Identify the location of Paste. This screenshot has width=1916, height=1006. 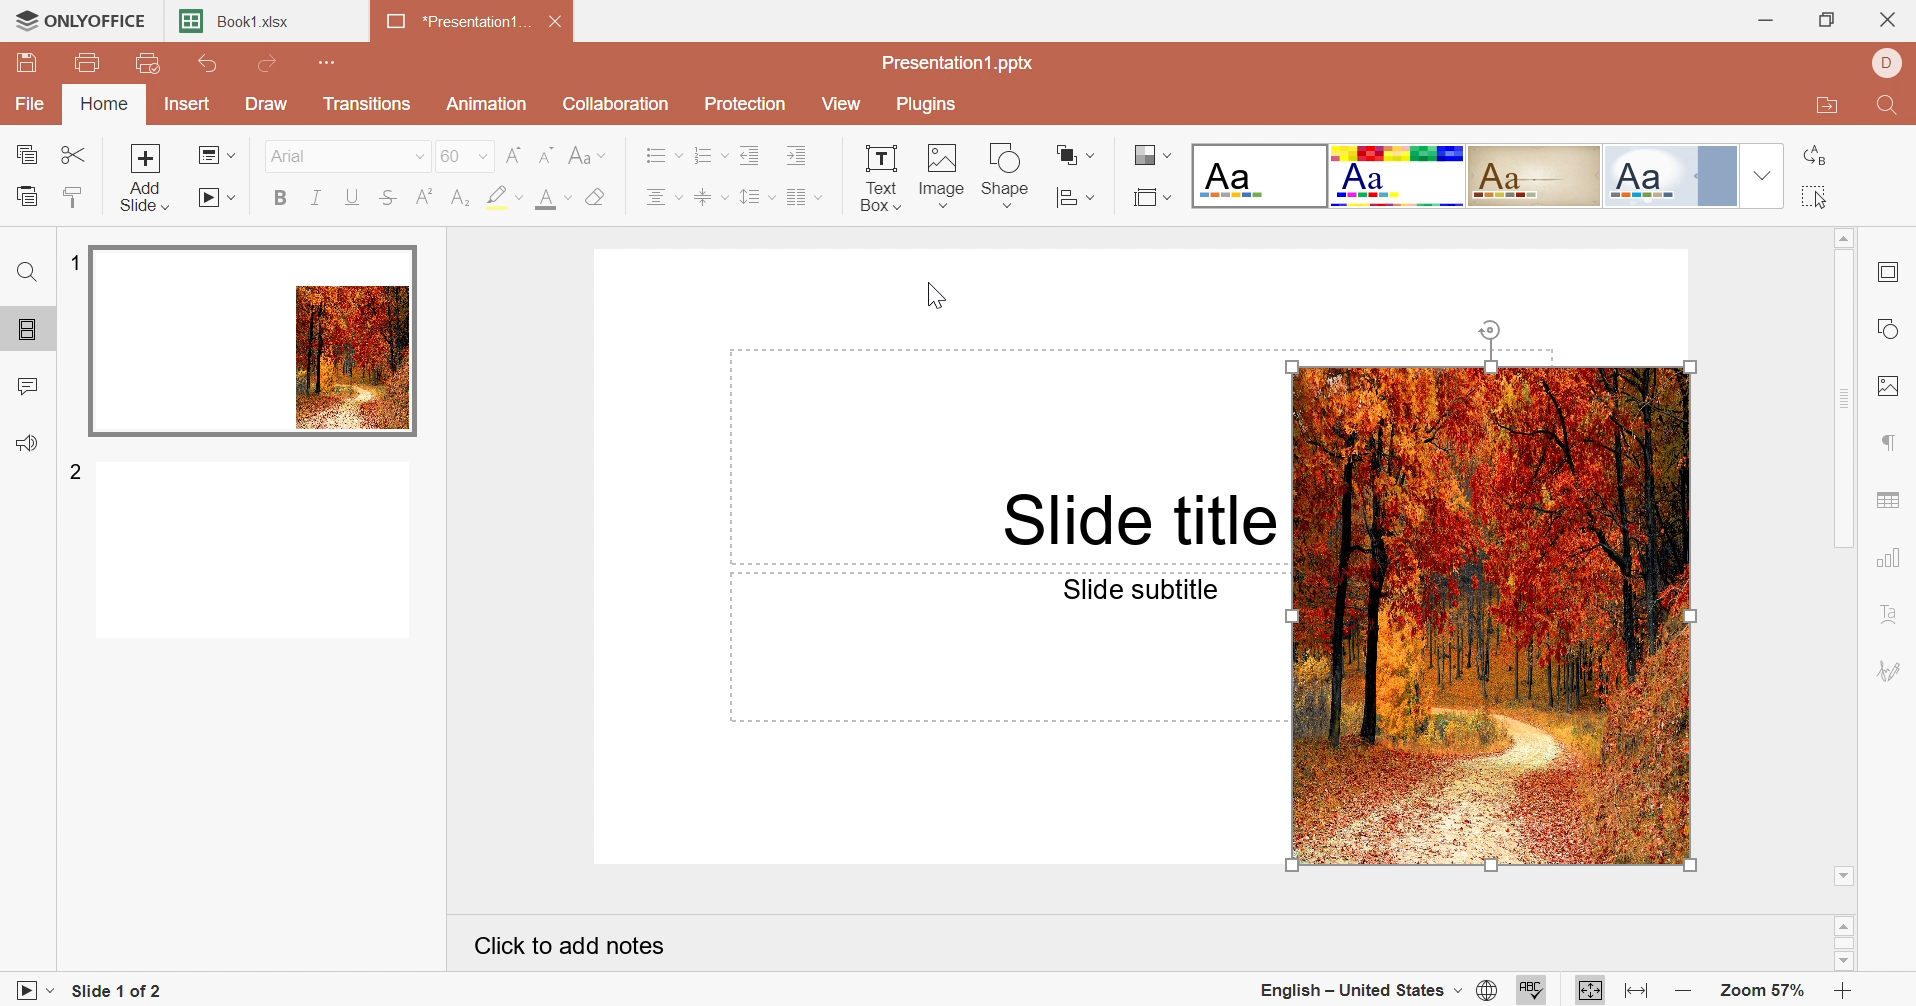
(29, 195).